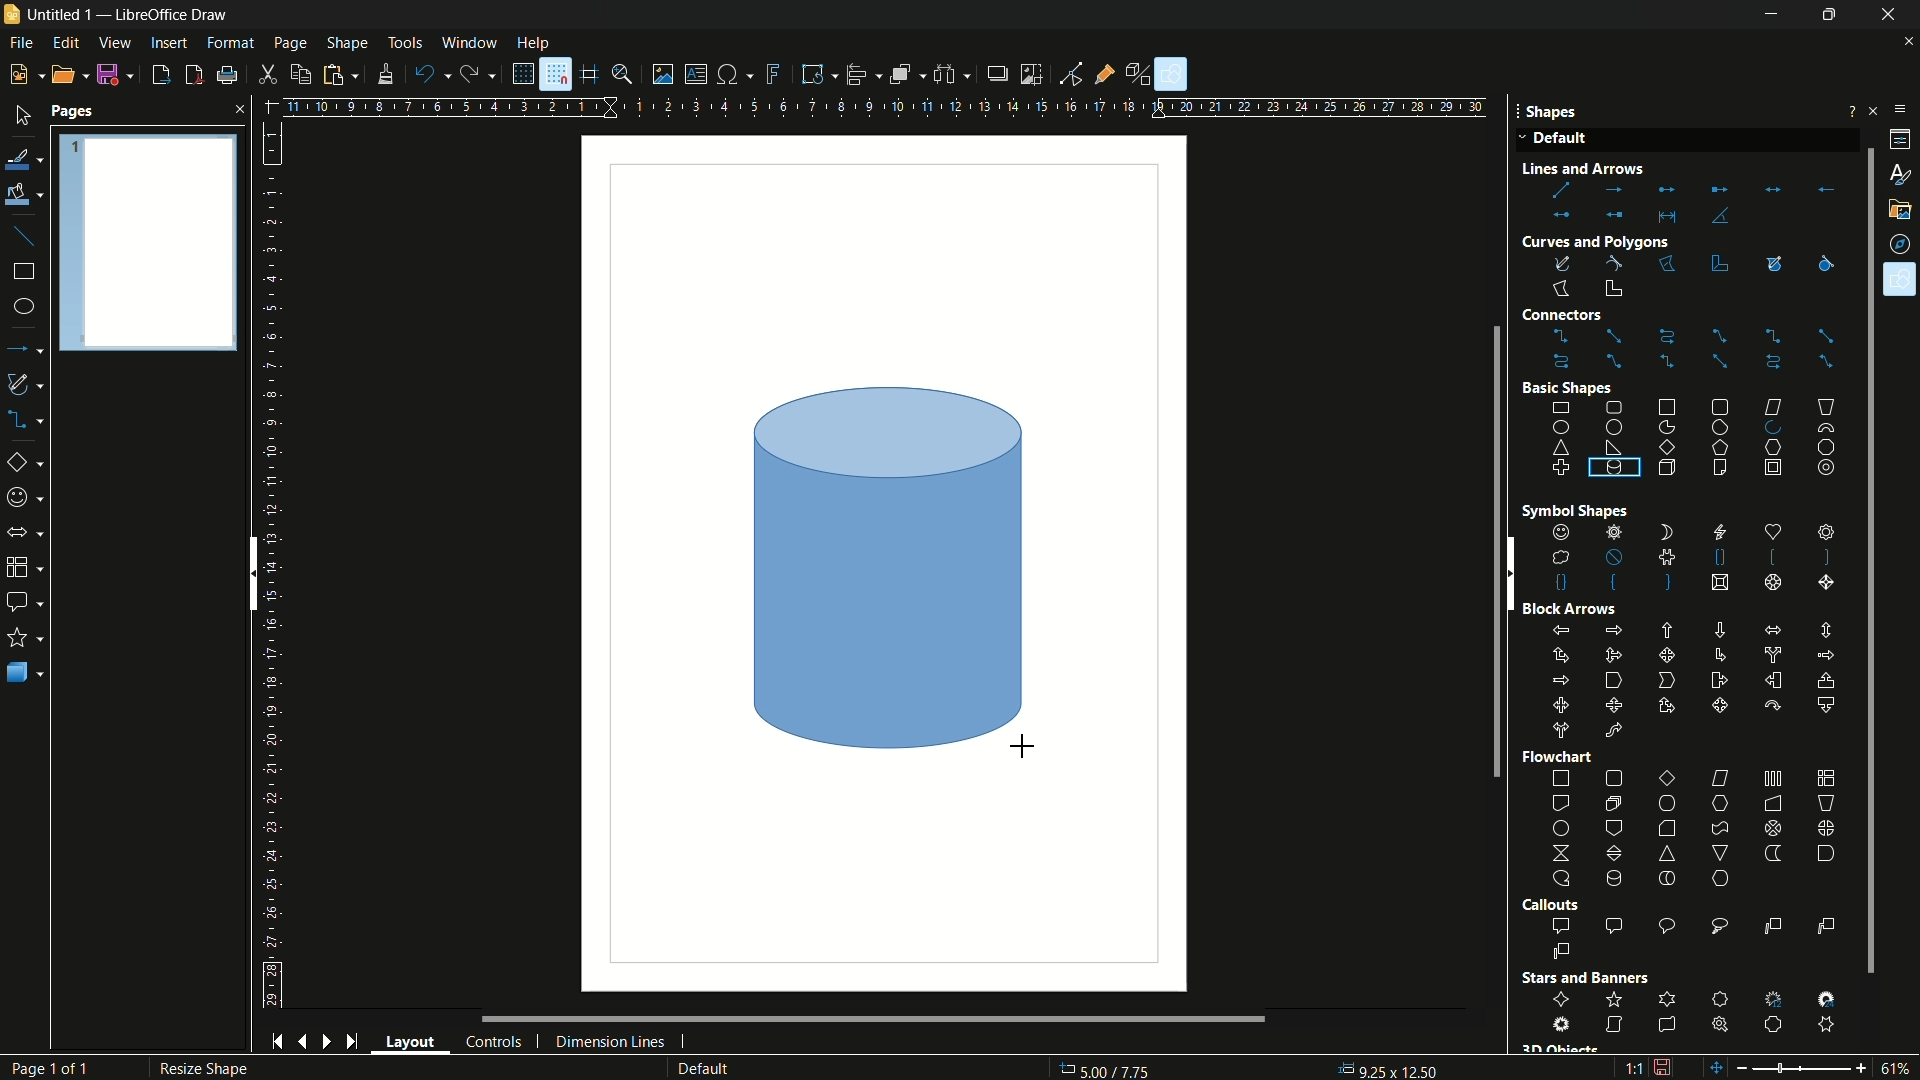  What do you see at coordinates (1559, 1048) in the screenshot?
I see `3D Object` at bounding box center [1559, 1048].